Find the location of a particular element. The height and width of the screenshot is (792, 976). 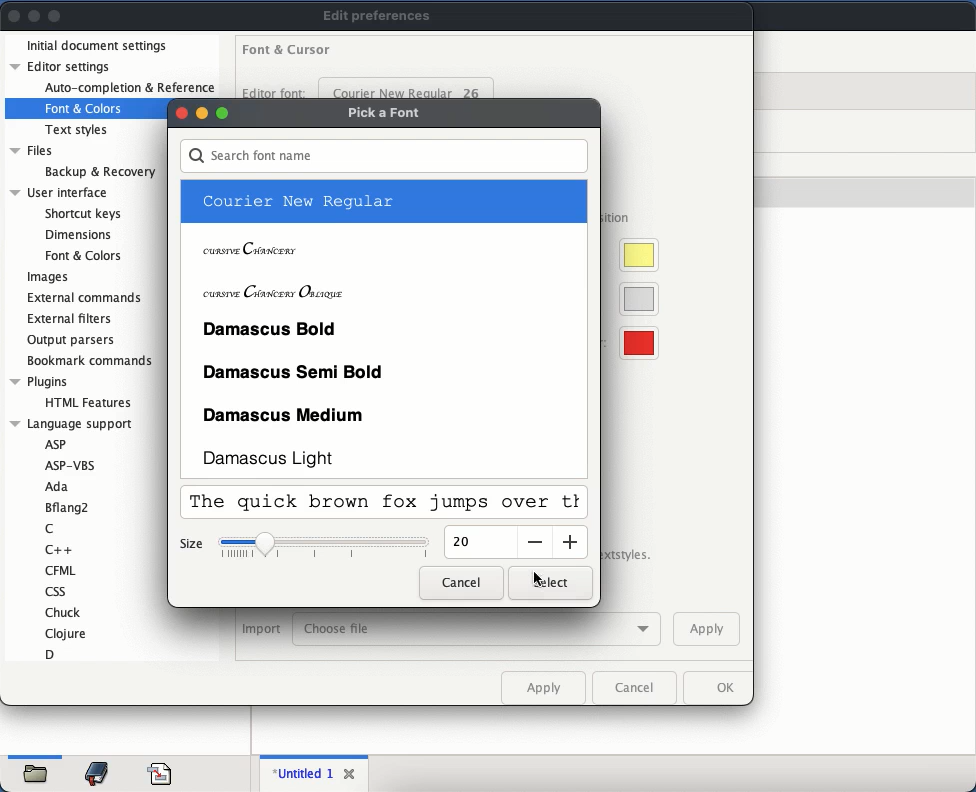

Language support is located at coordinates (74, 425).